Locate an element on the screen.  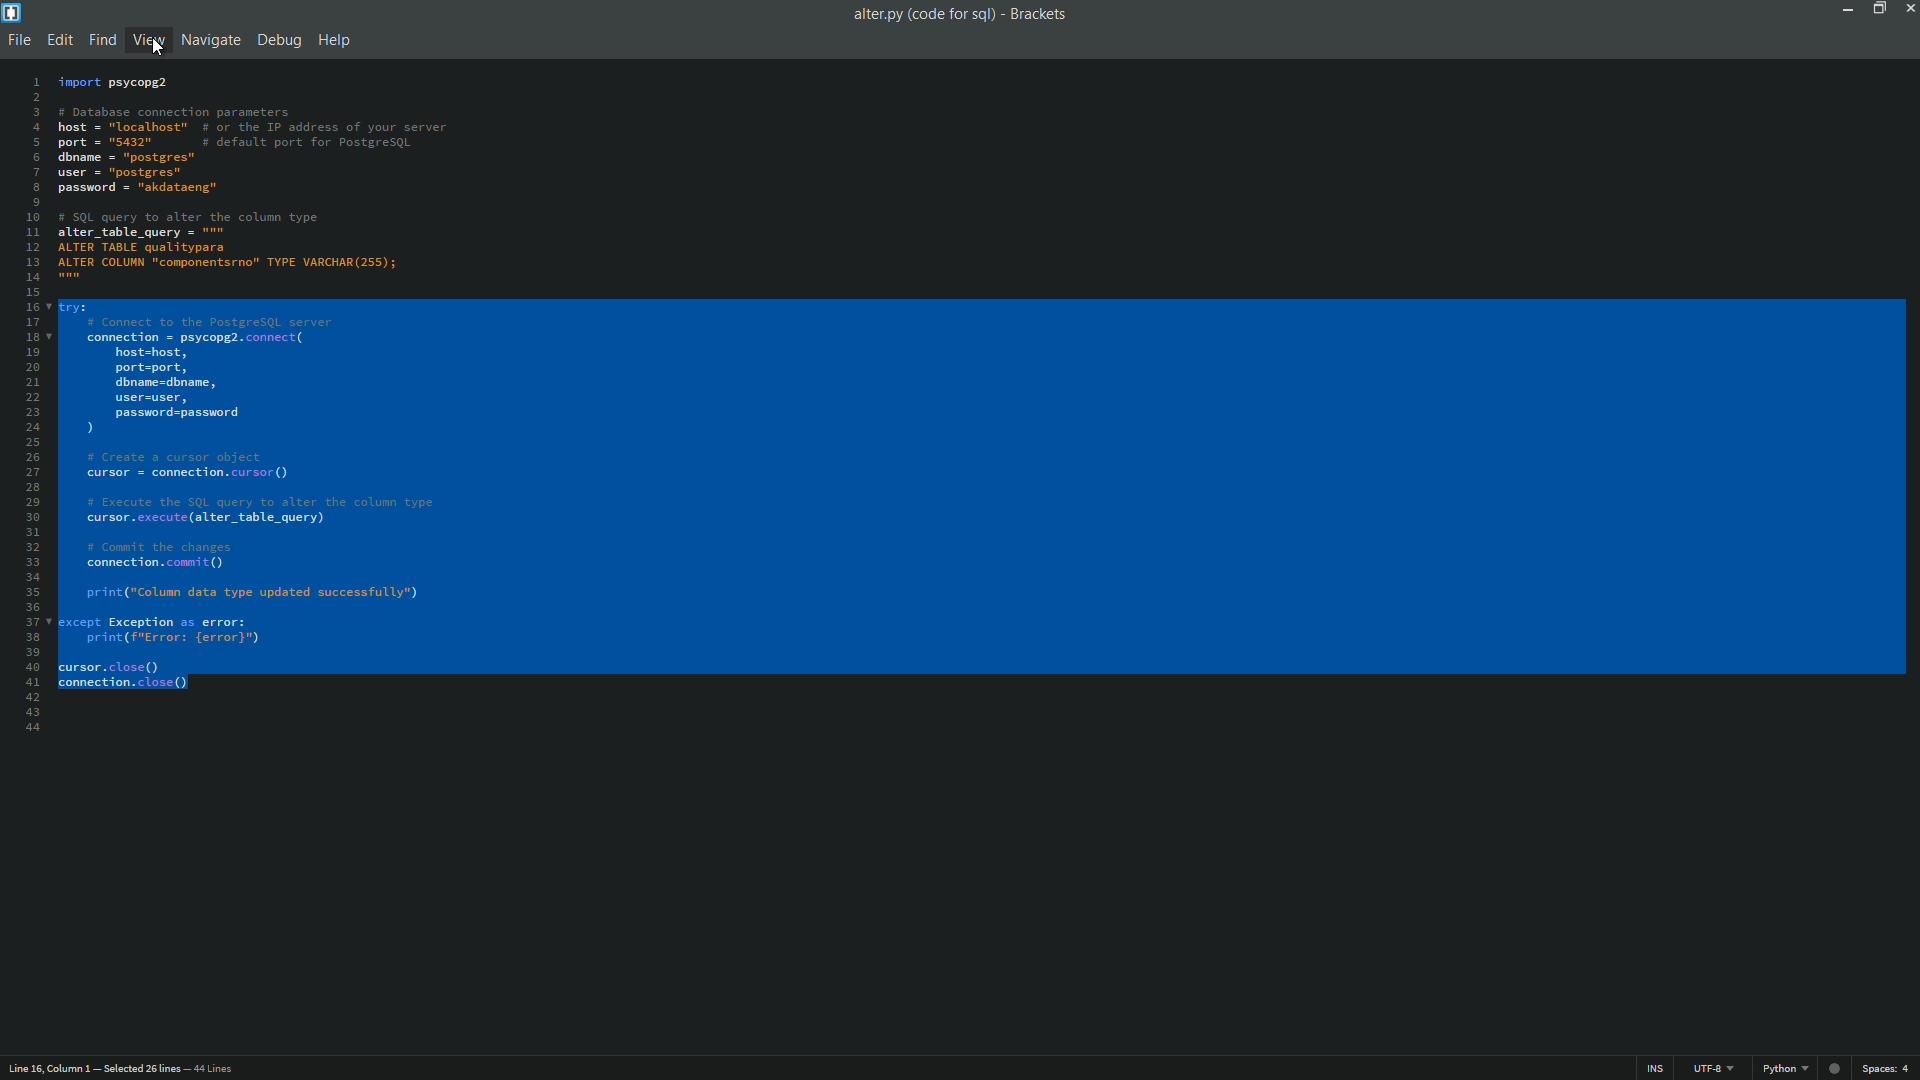
number of lines is located at coordinates (178, 1071).